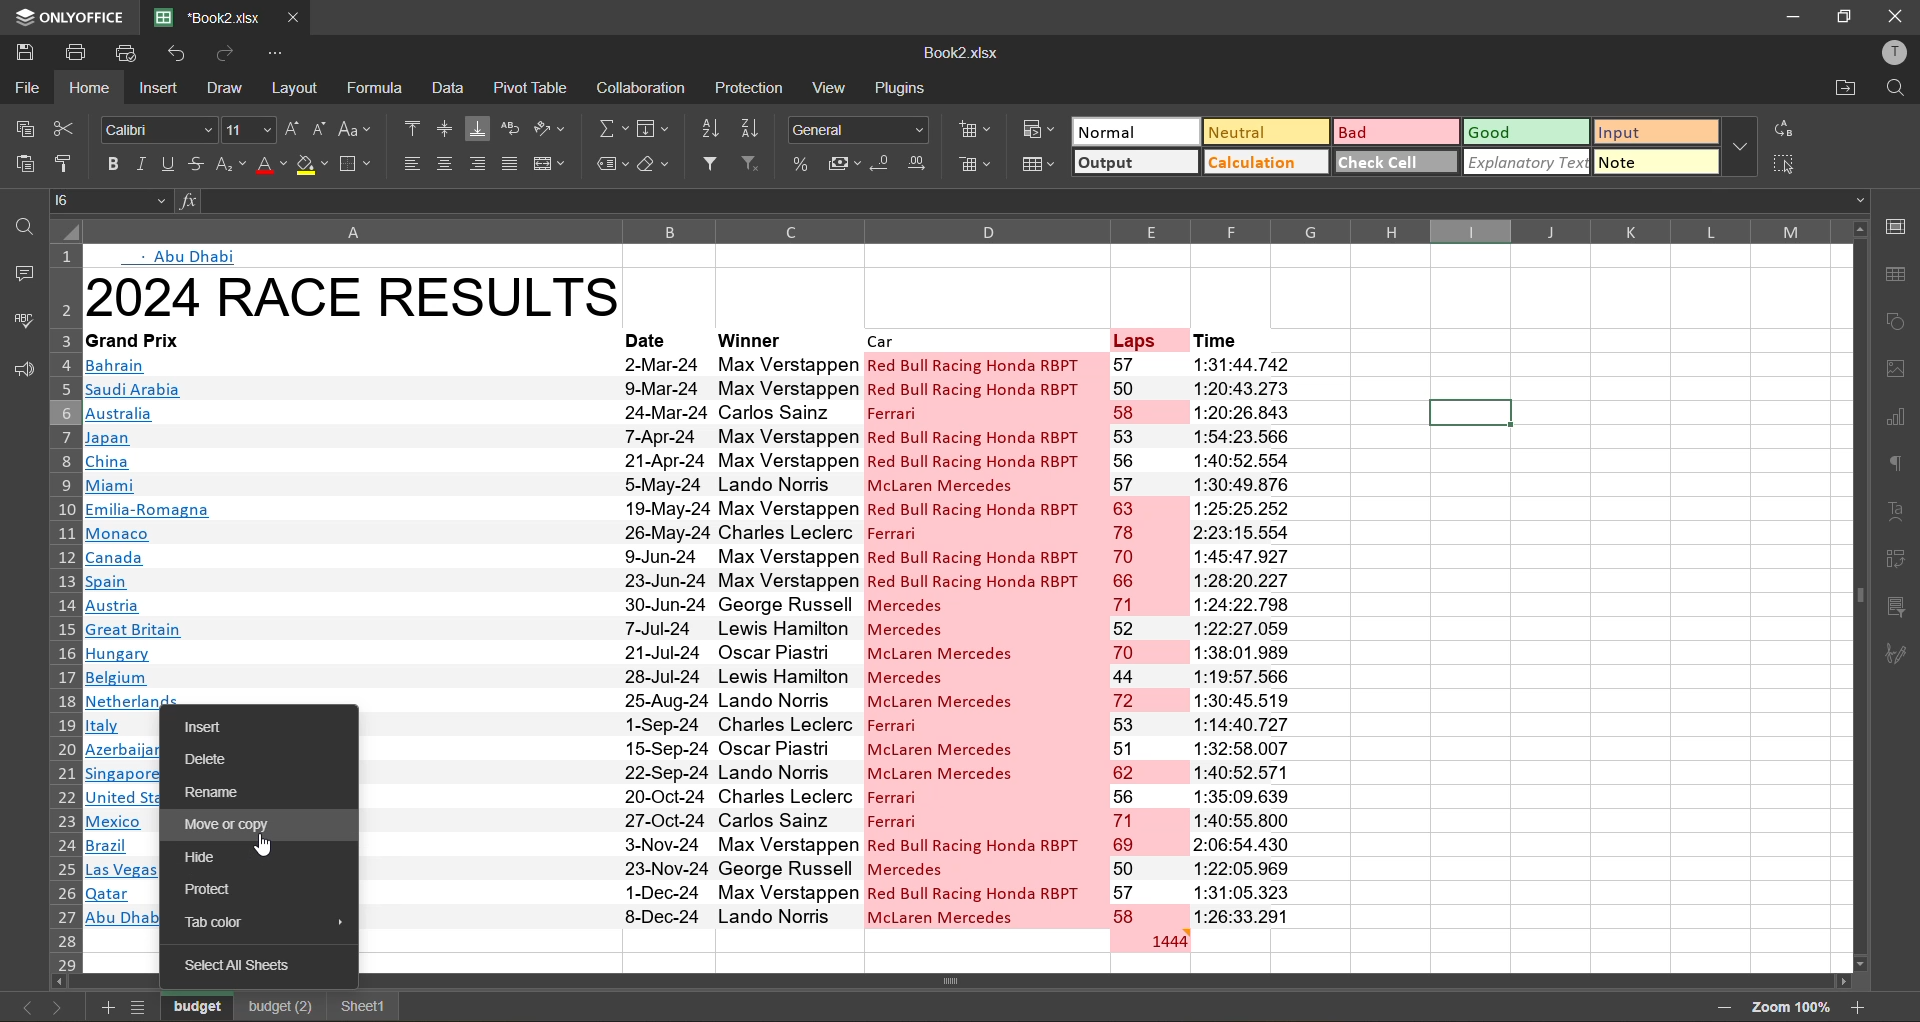  What do you see at coordinates (245, 131) in the screenshot?
I see `font size` at bounding box center [245, 131].